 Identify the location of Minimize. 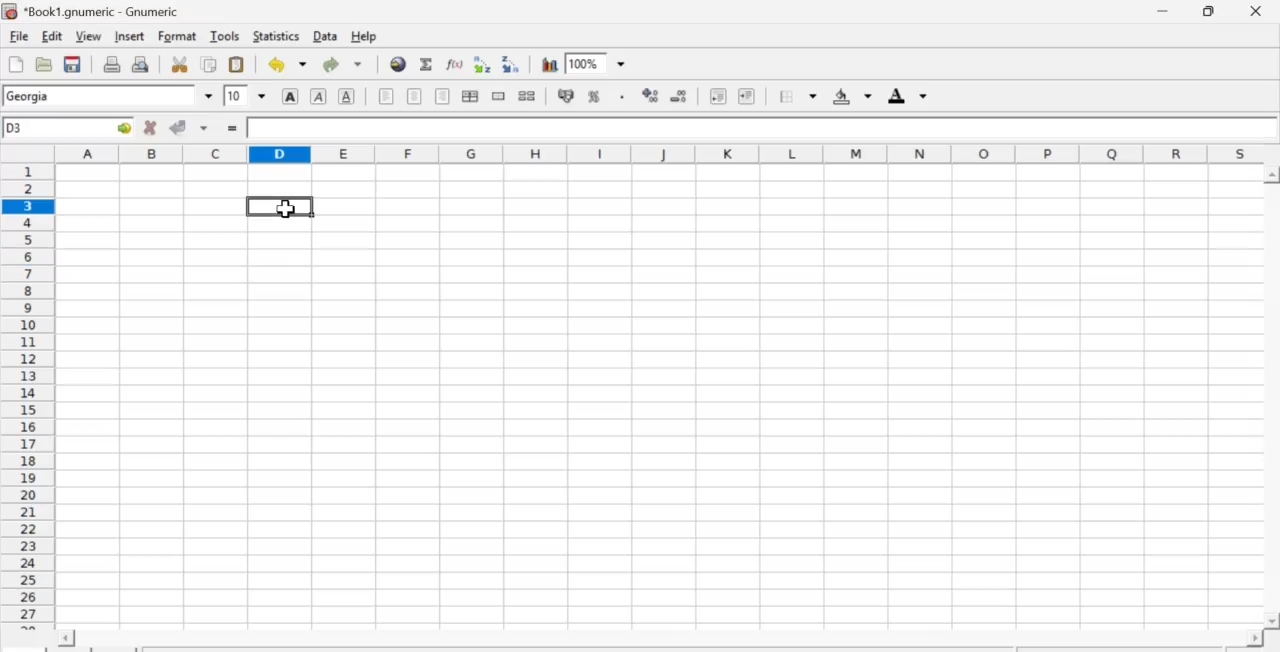
(1162, 12).